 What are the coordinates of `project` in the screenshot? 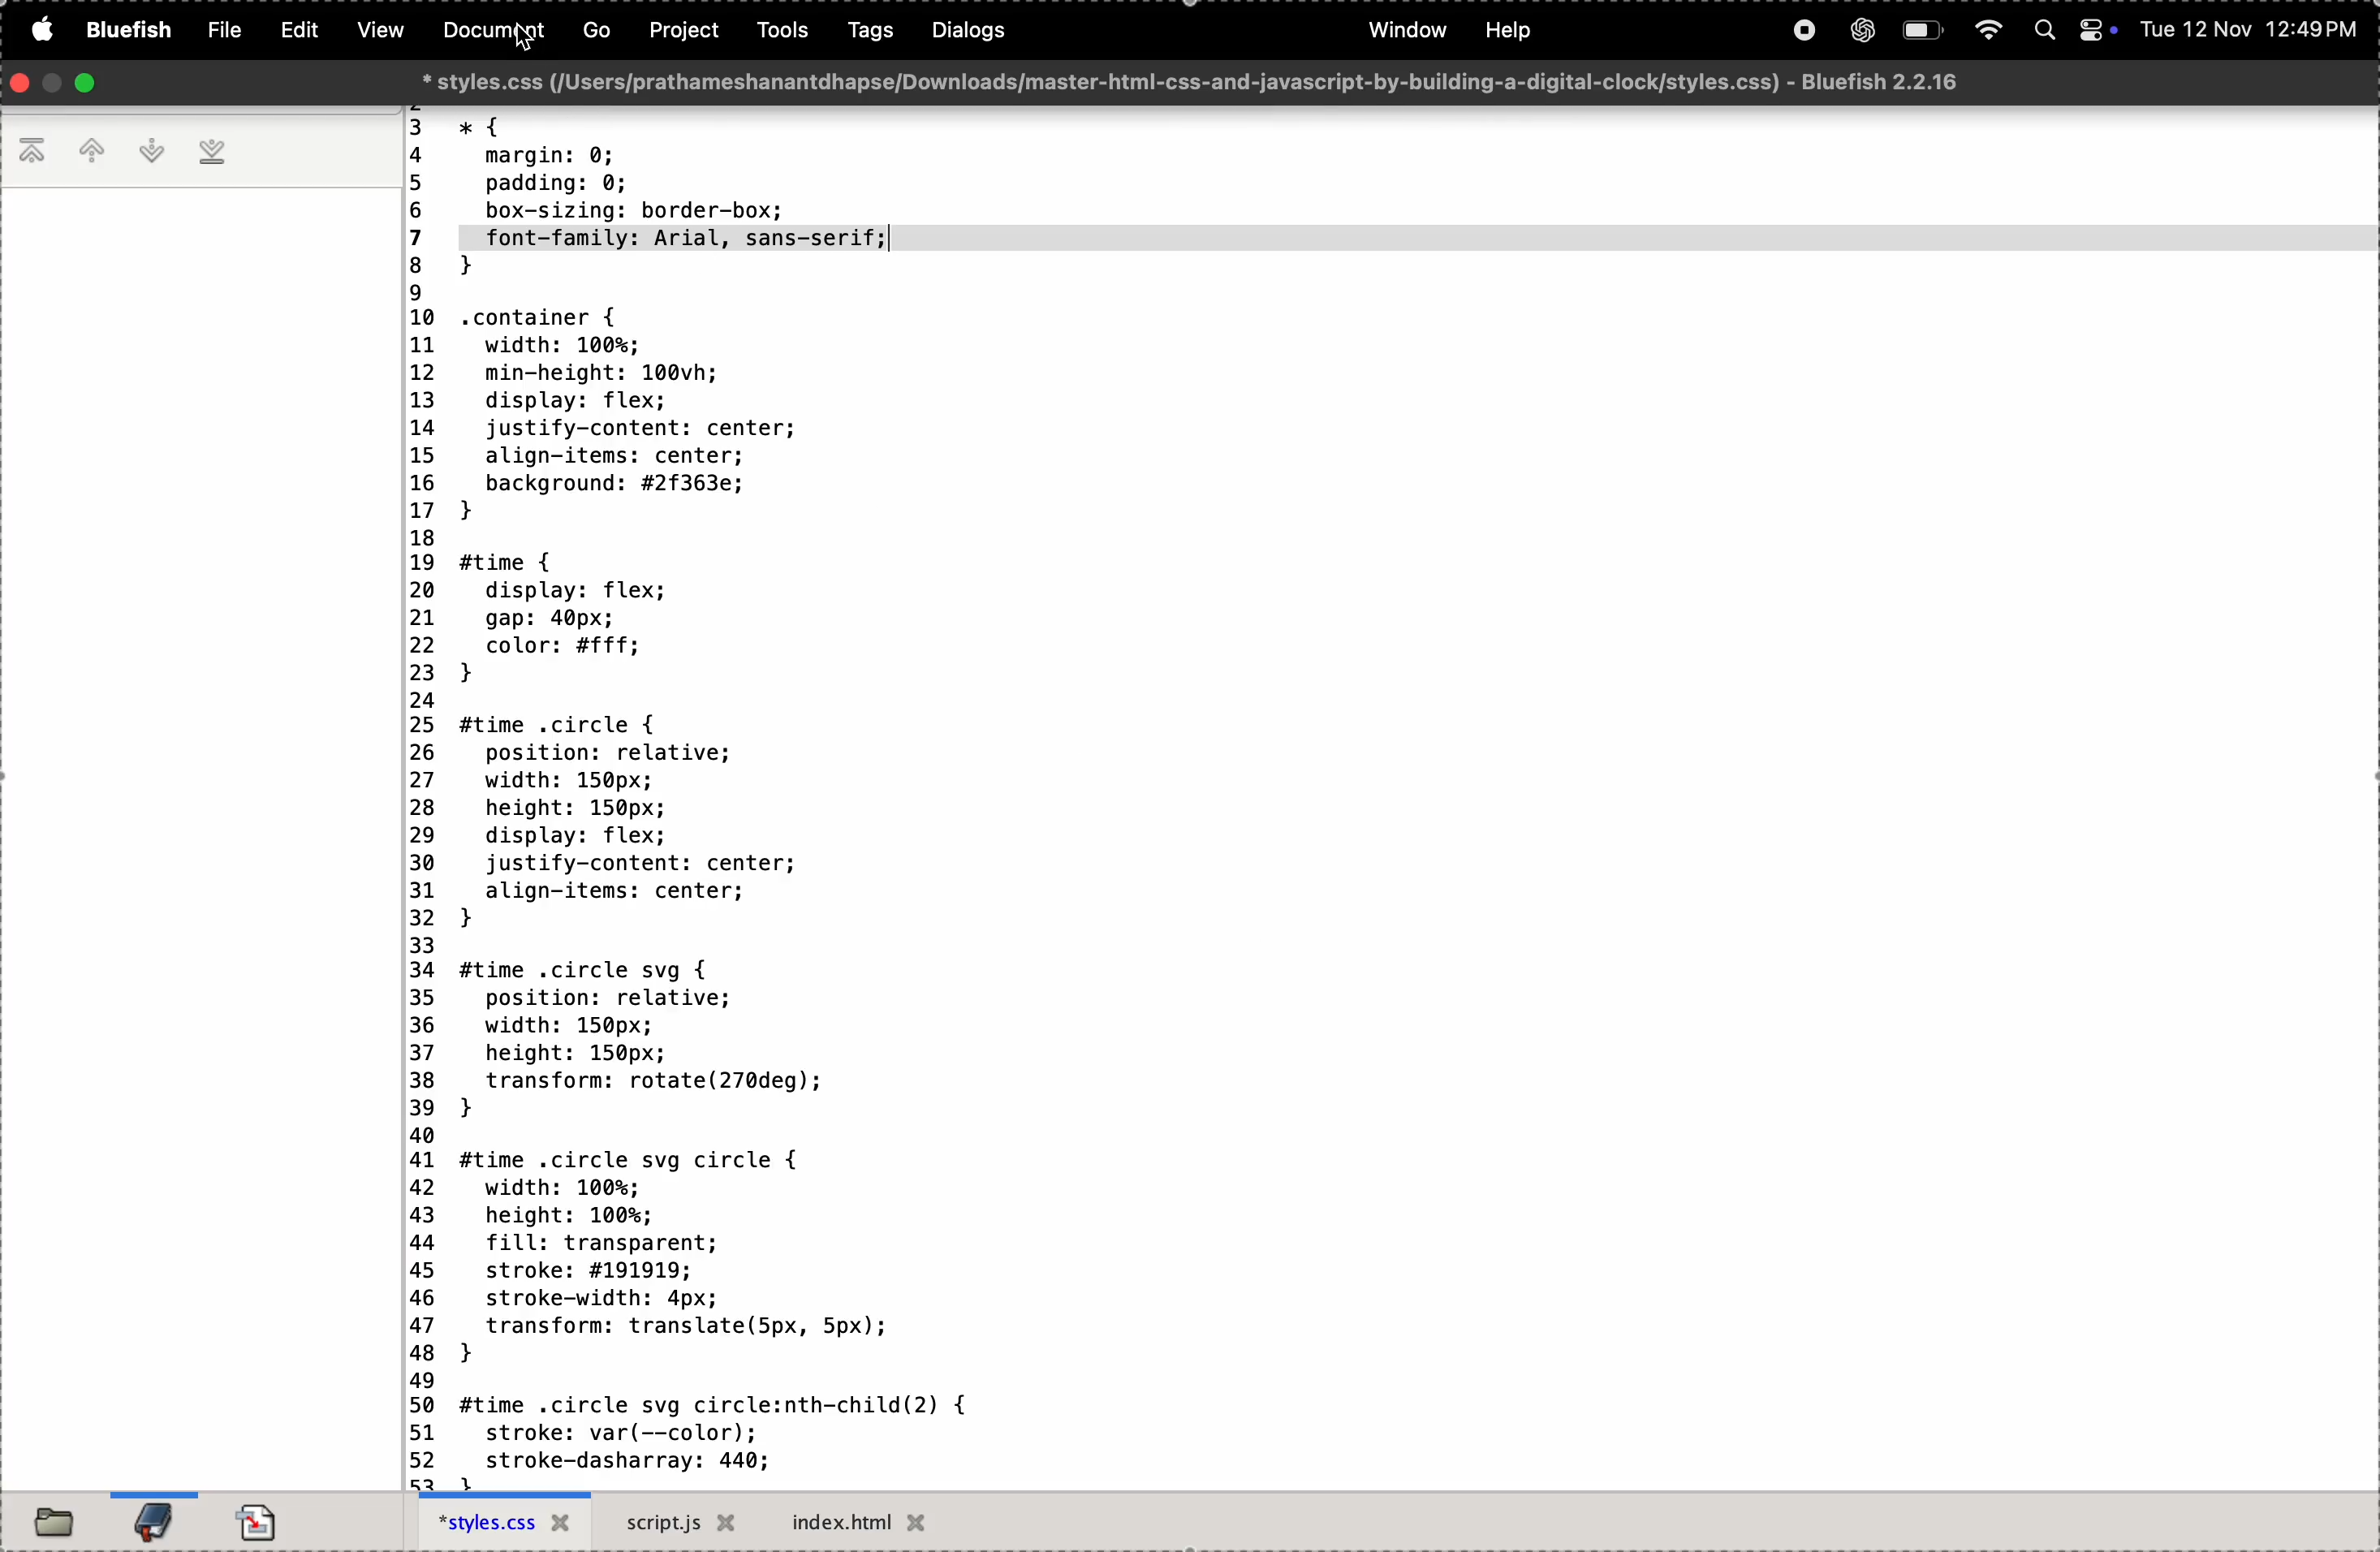 It's located at (682, 31).